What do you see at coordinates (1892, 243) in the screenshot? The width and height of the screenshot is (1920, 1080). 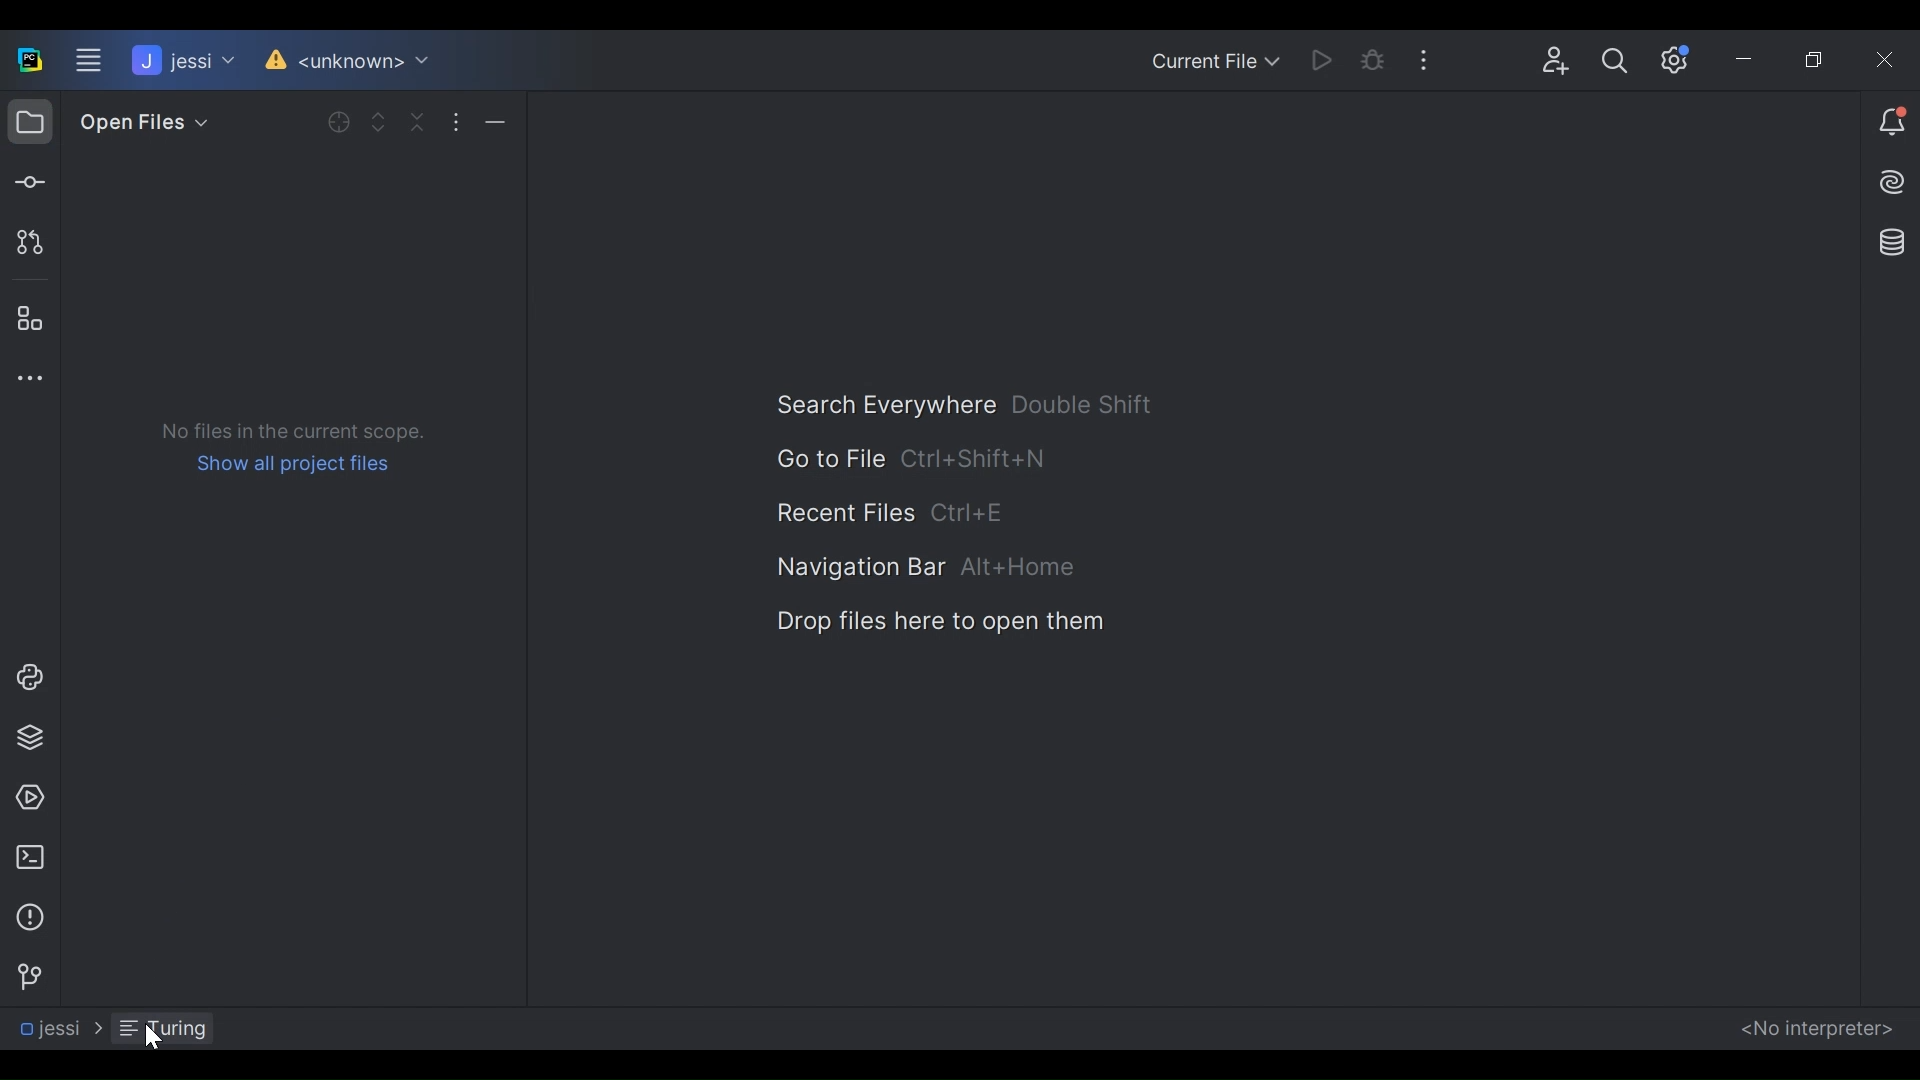 I see `Database` at bounding box center [1892, 243].